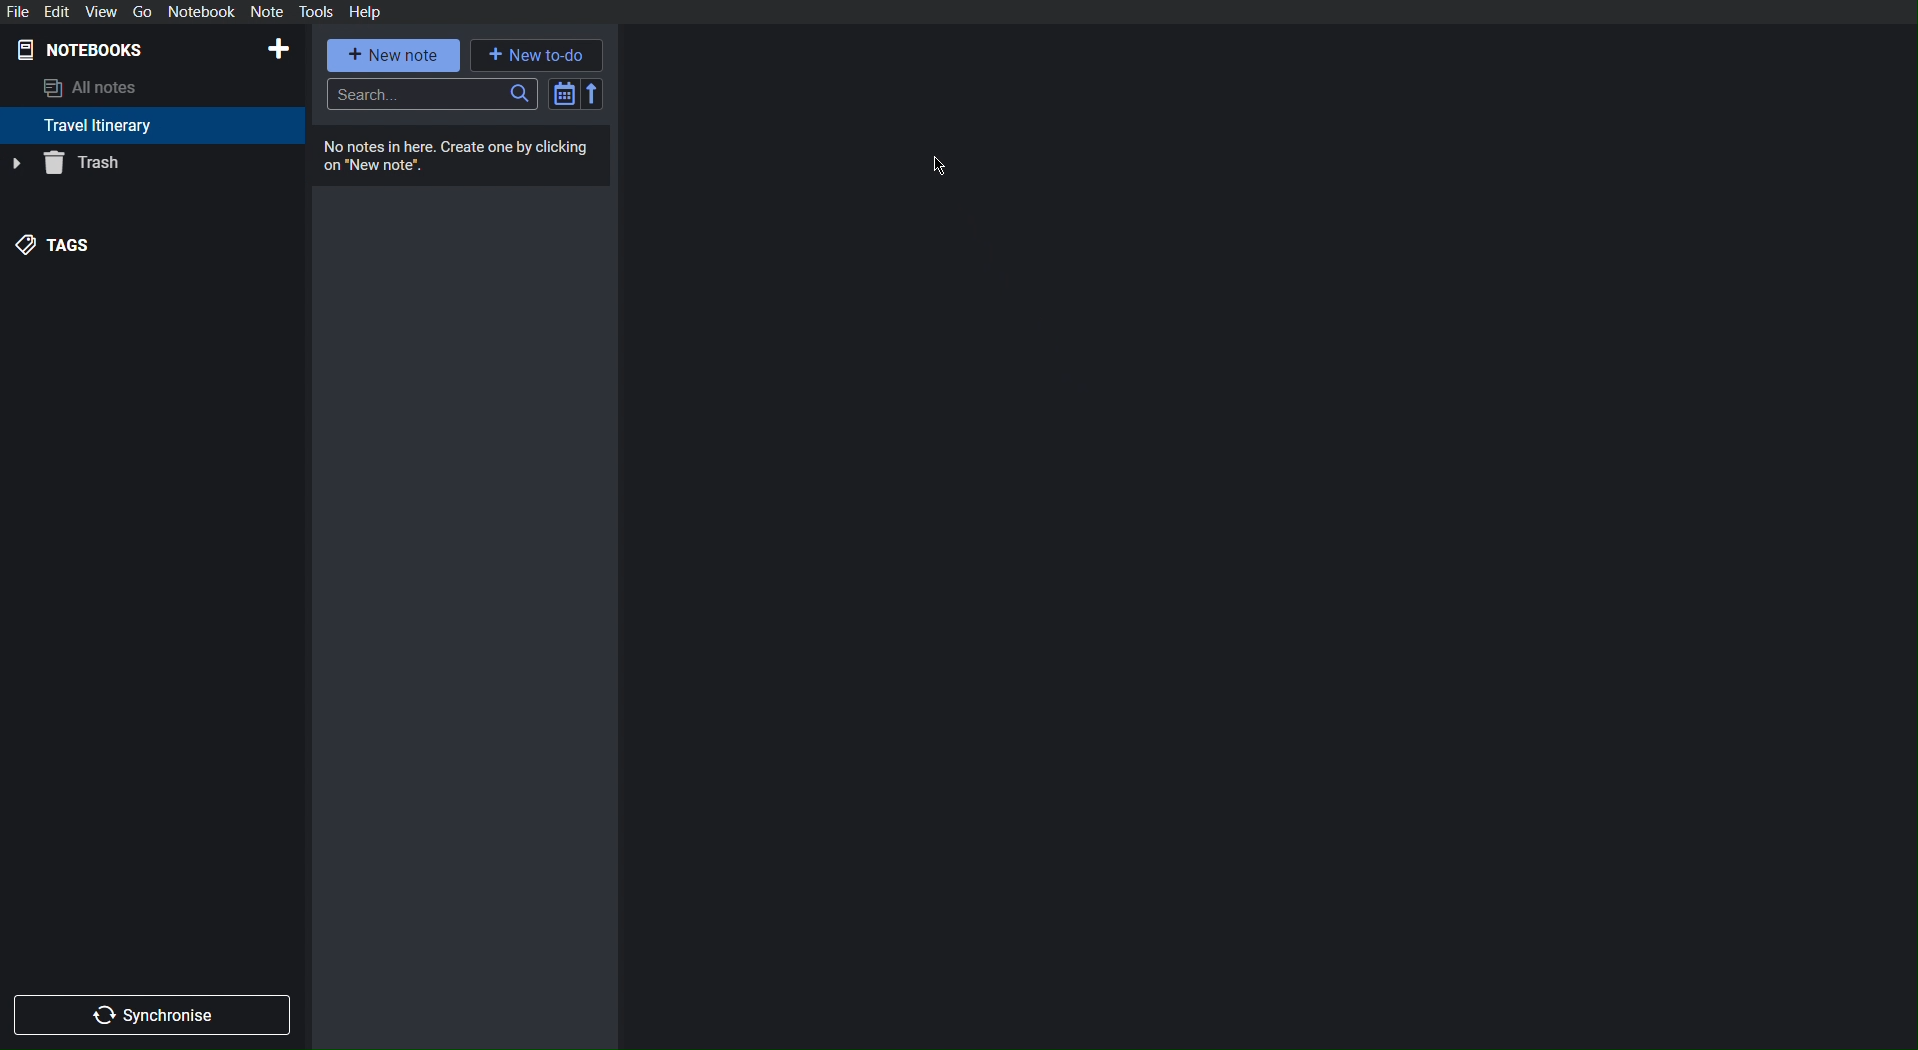 This screenshot has width=1918, height=1050. Describe the element at coordinates (315, 11) in the screenshot. I see `Tools` at that location.